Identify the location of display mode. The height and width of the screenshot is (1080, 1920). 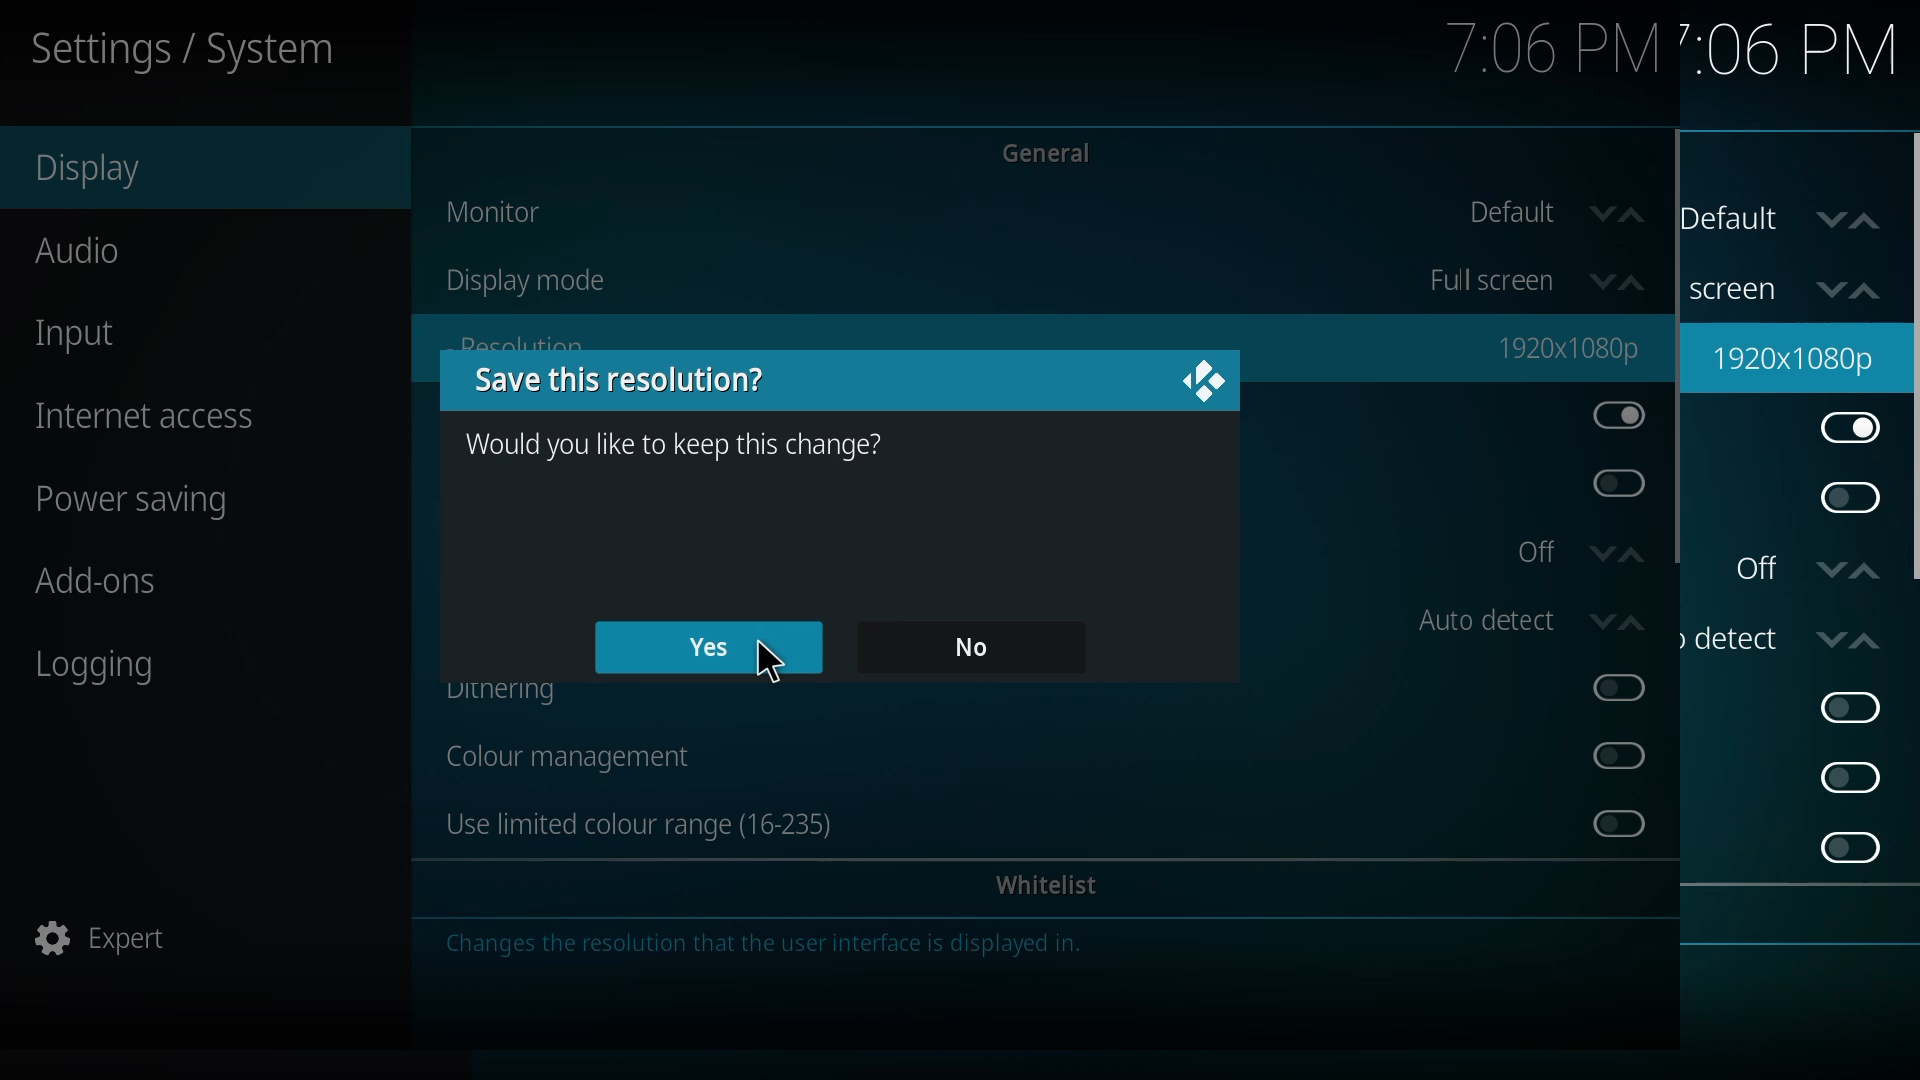
(555, 281).